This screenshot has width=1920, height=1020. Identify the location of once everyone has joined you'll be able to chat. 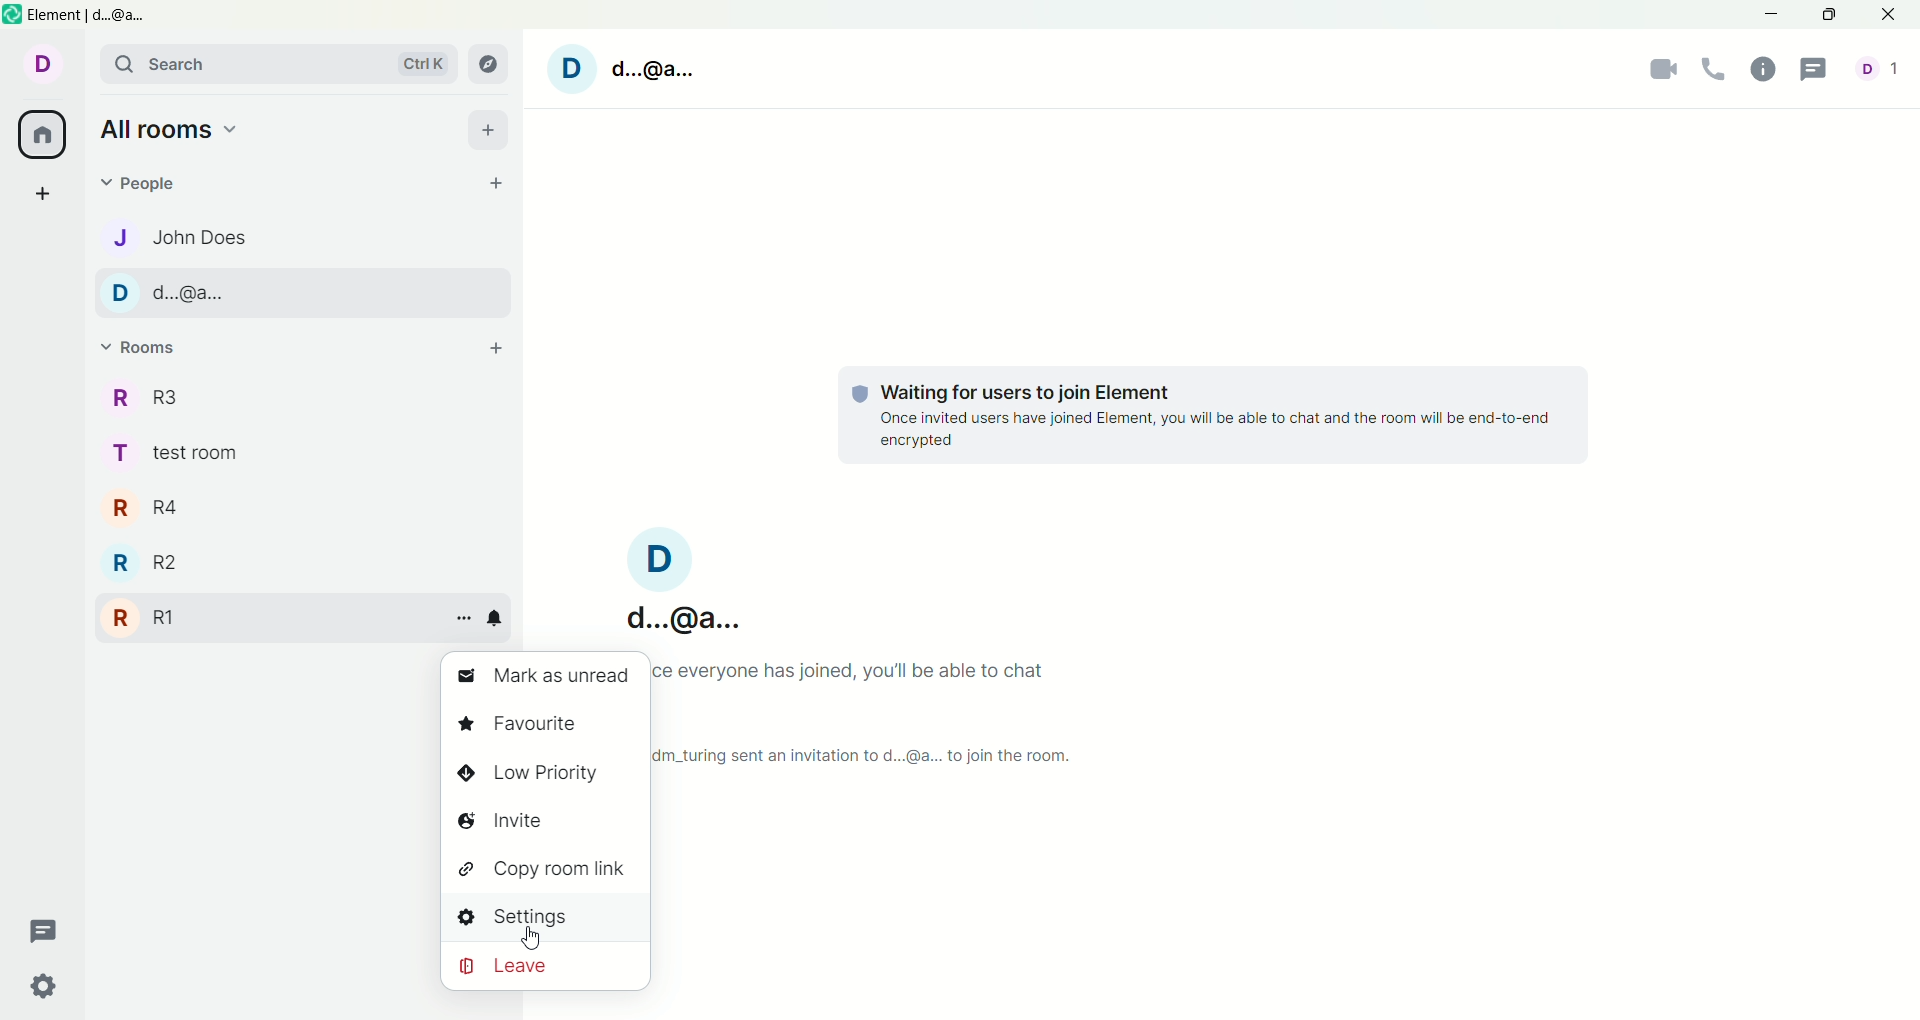
(862, 677).